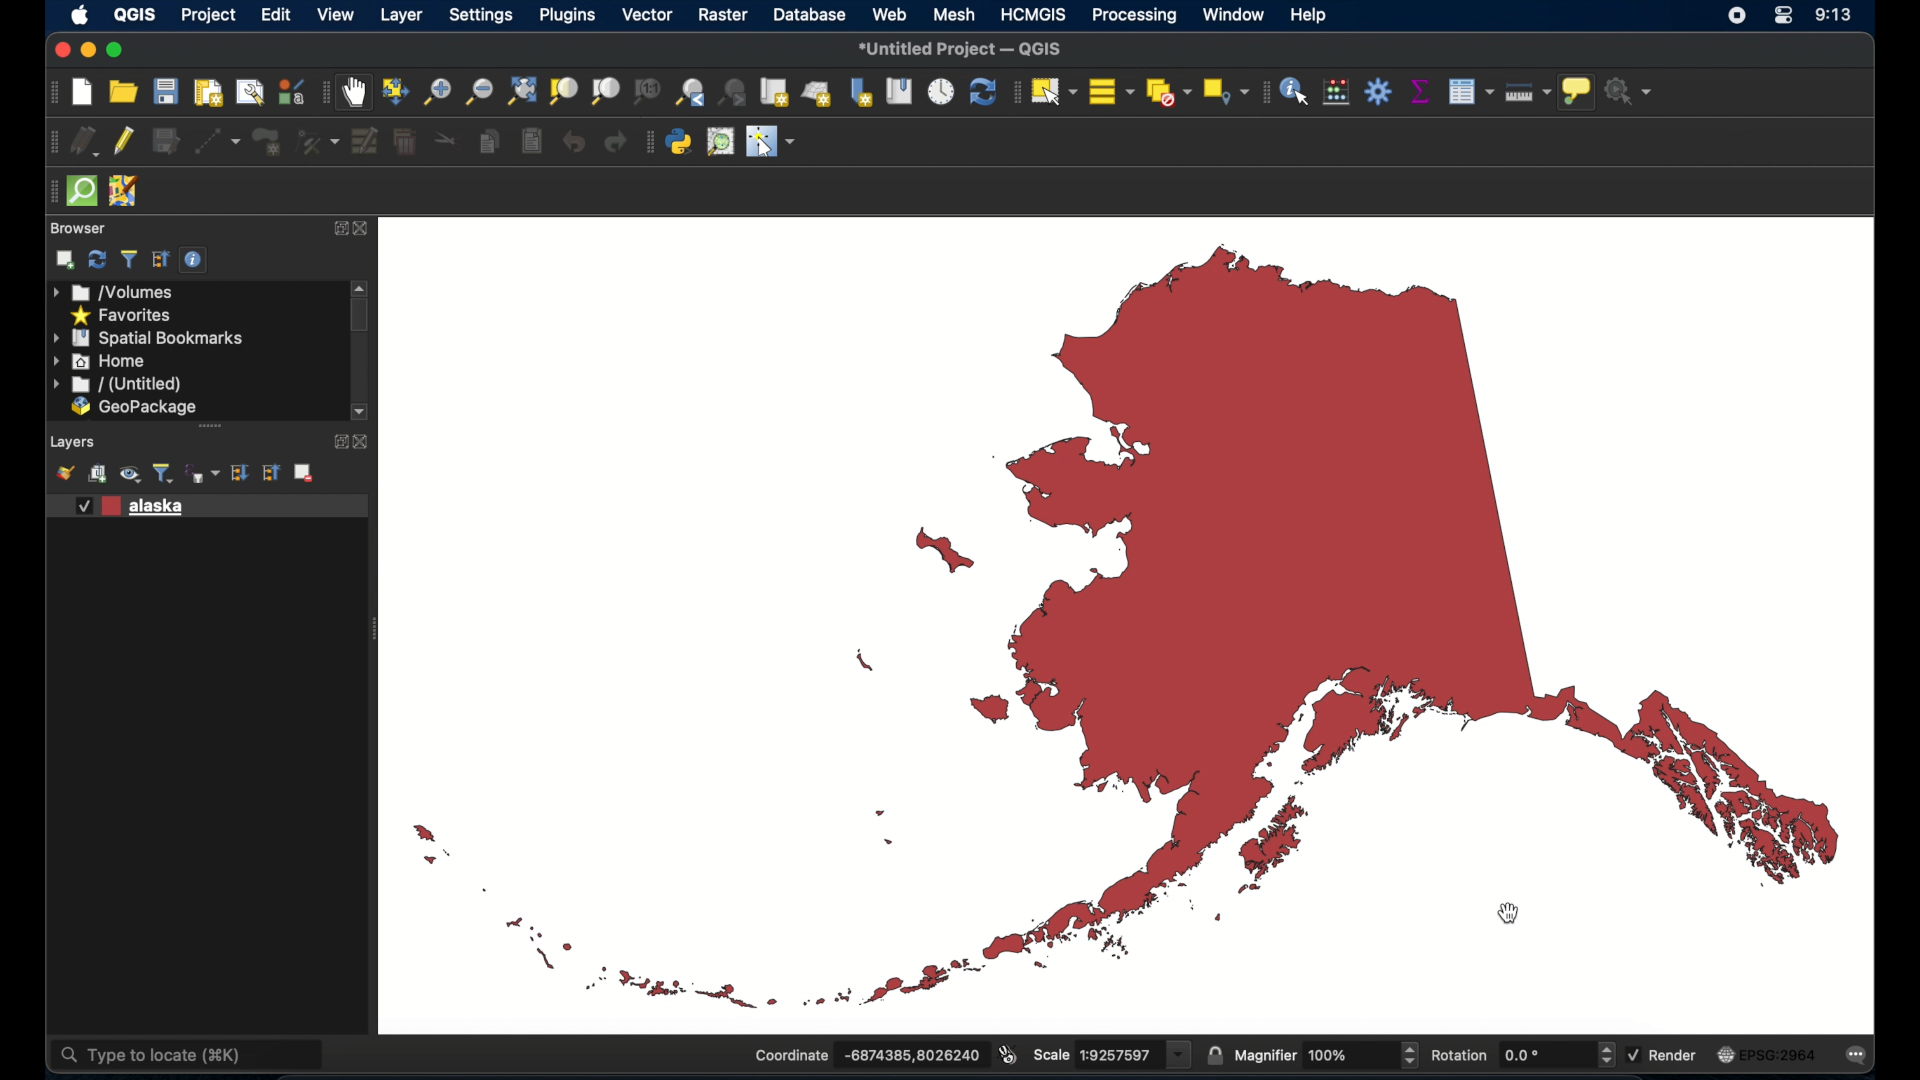  What do you see at coordinates (263, 139) in the screenshot?
I see `add polygon feature` at bounding box center [263, 139].